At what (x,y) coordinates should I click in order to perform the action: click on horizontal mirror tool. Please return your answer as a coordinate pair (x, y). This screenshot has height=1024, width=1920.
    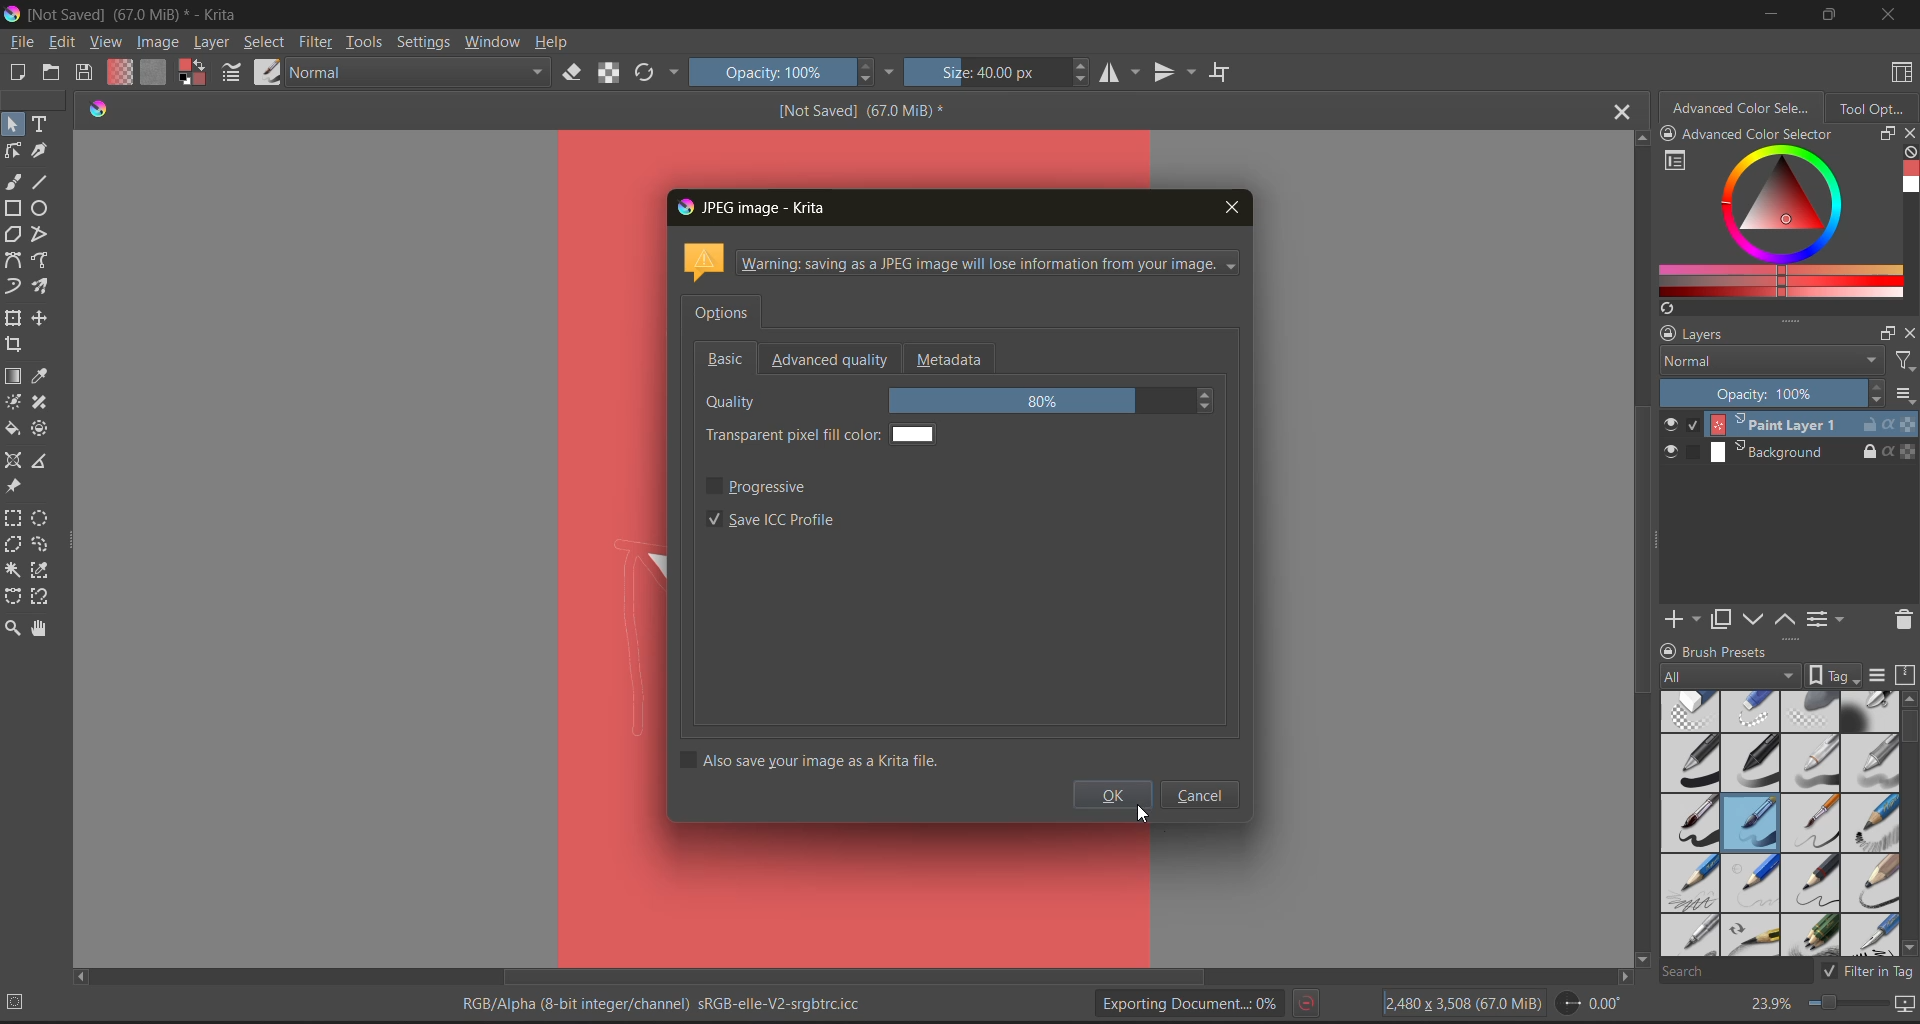
    Looking at the image, I should click on (1122, 74).